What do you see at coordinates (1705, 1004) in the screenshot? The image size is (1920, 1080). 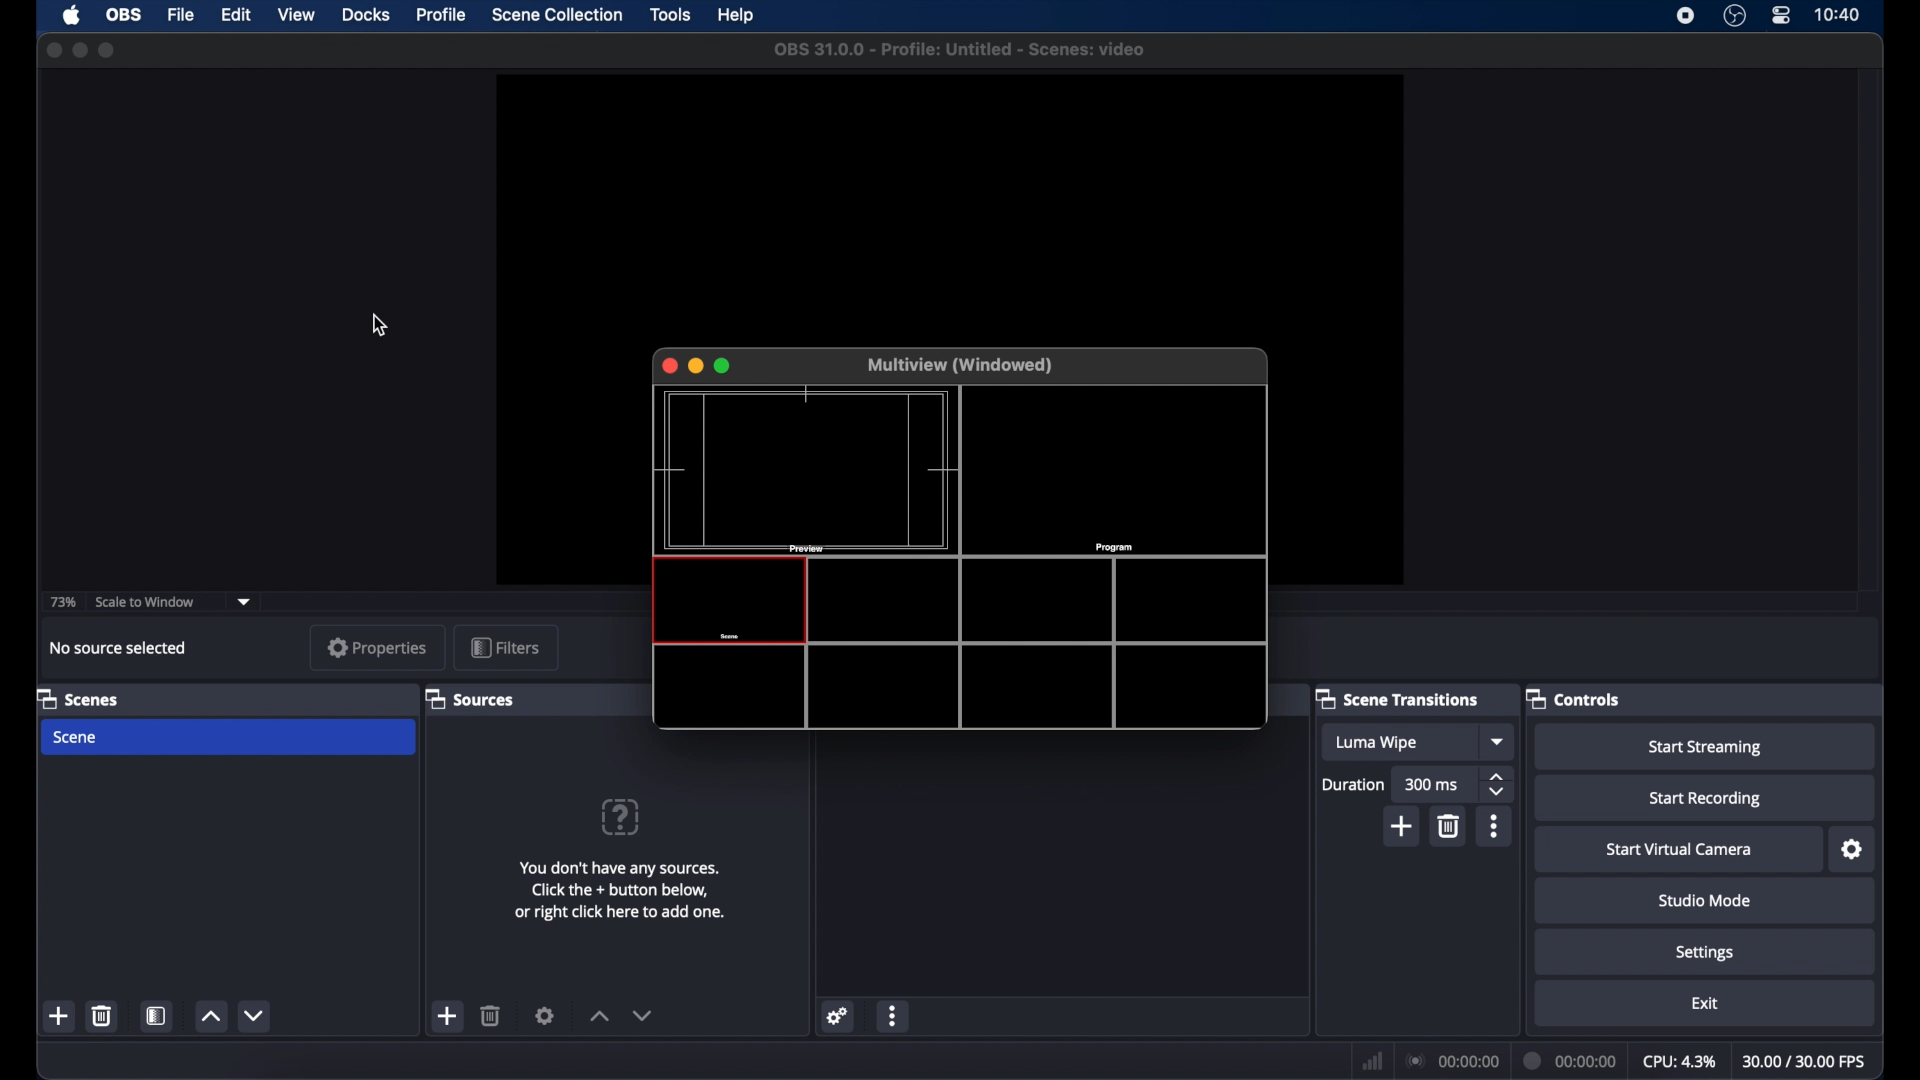 I see `exit` at bounding box center [1705, 1004].